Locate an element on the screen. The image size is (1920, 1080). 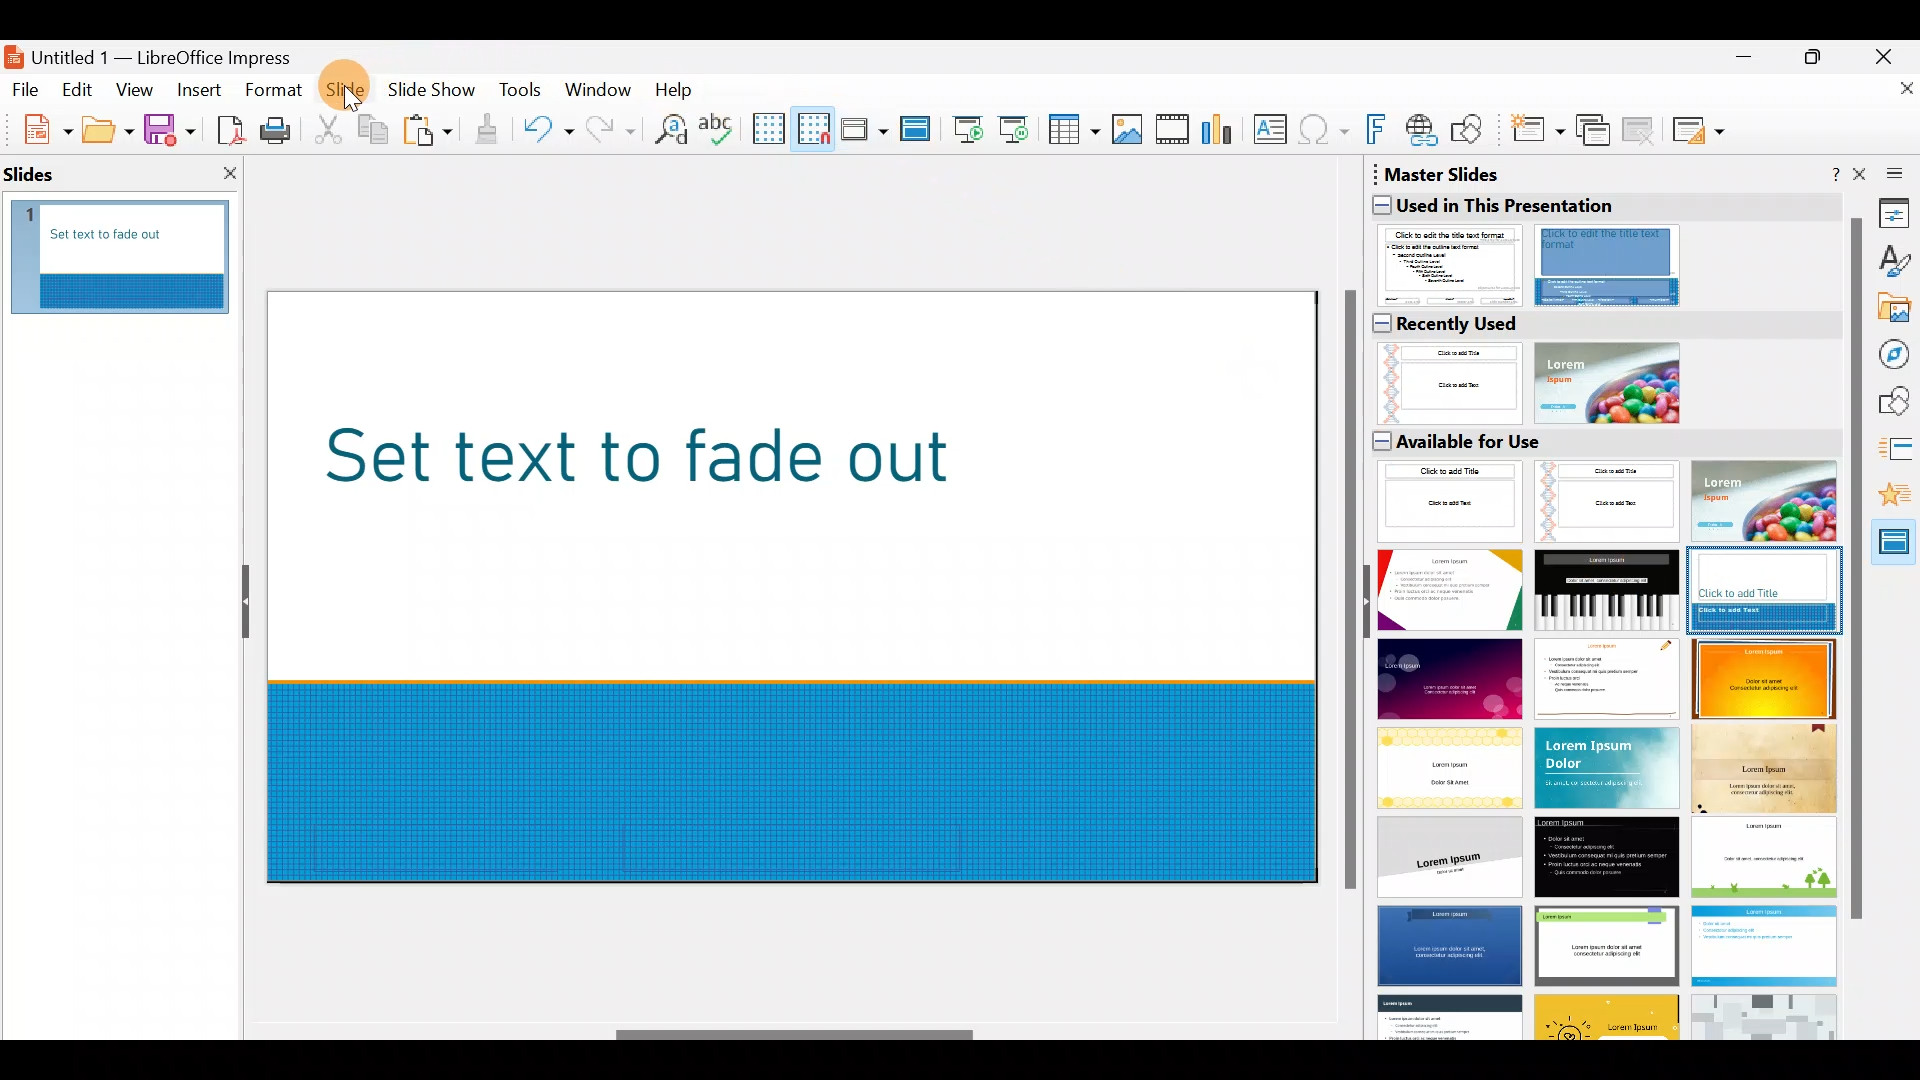
Window is located at coordinates (603, 88).